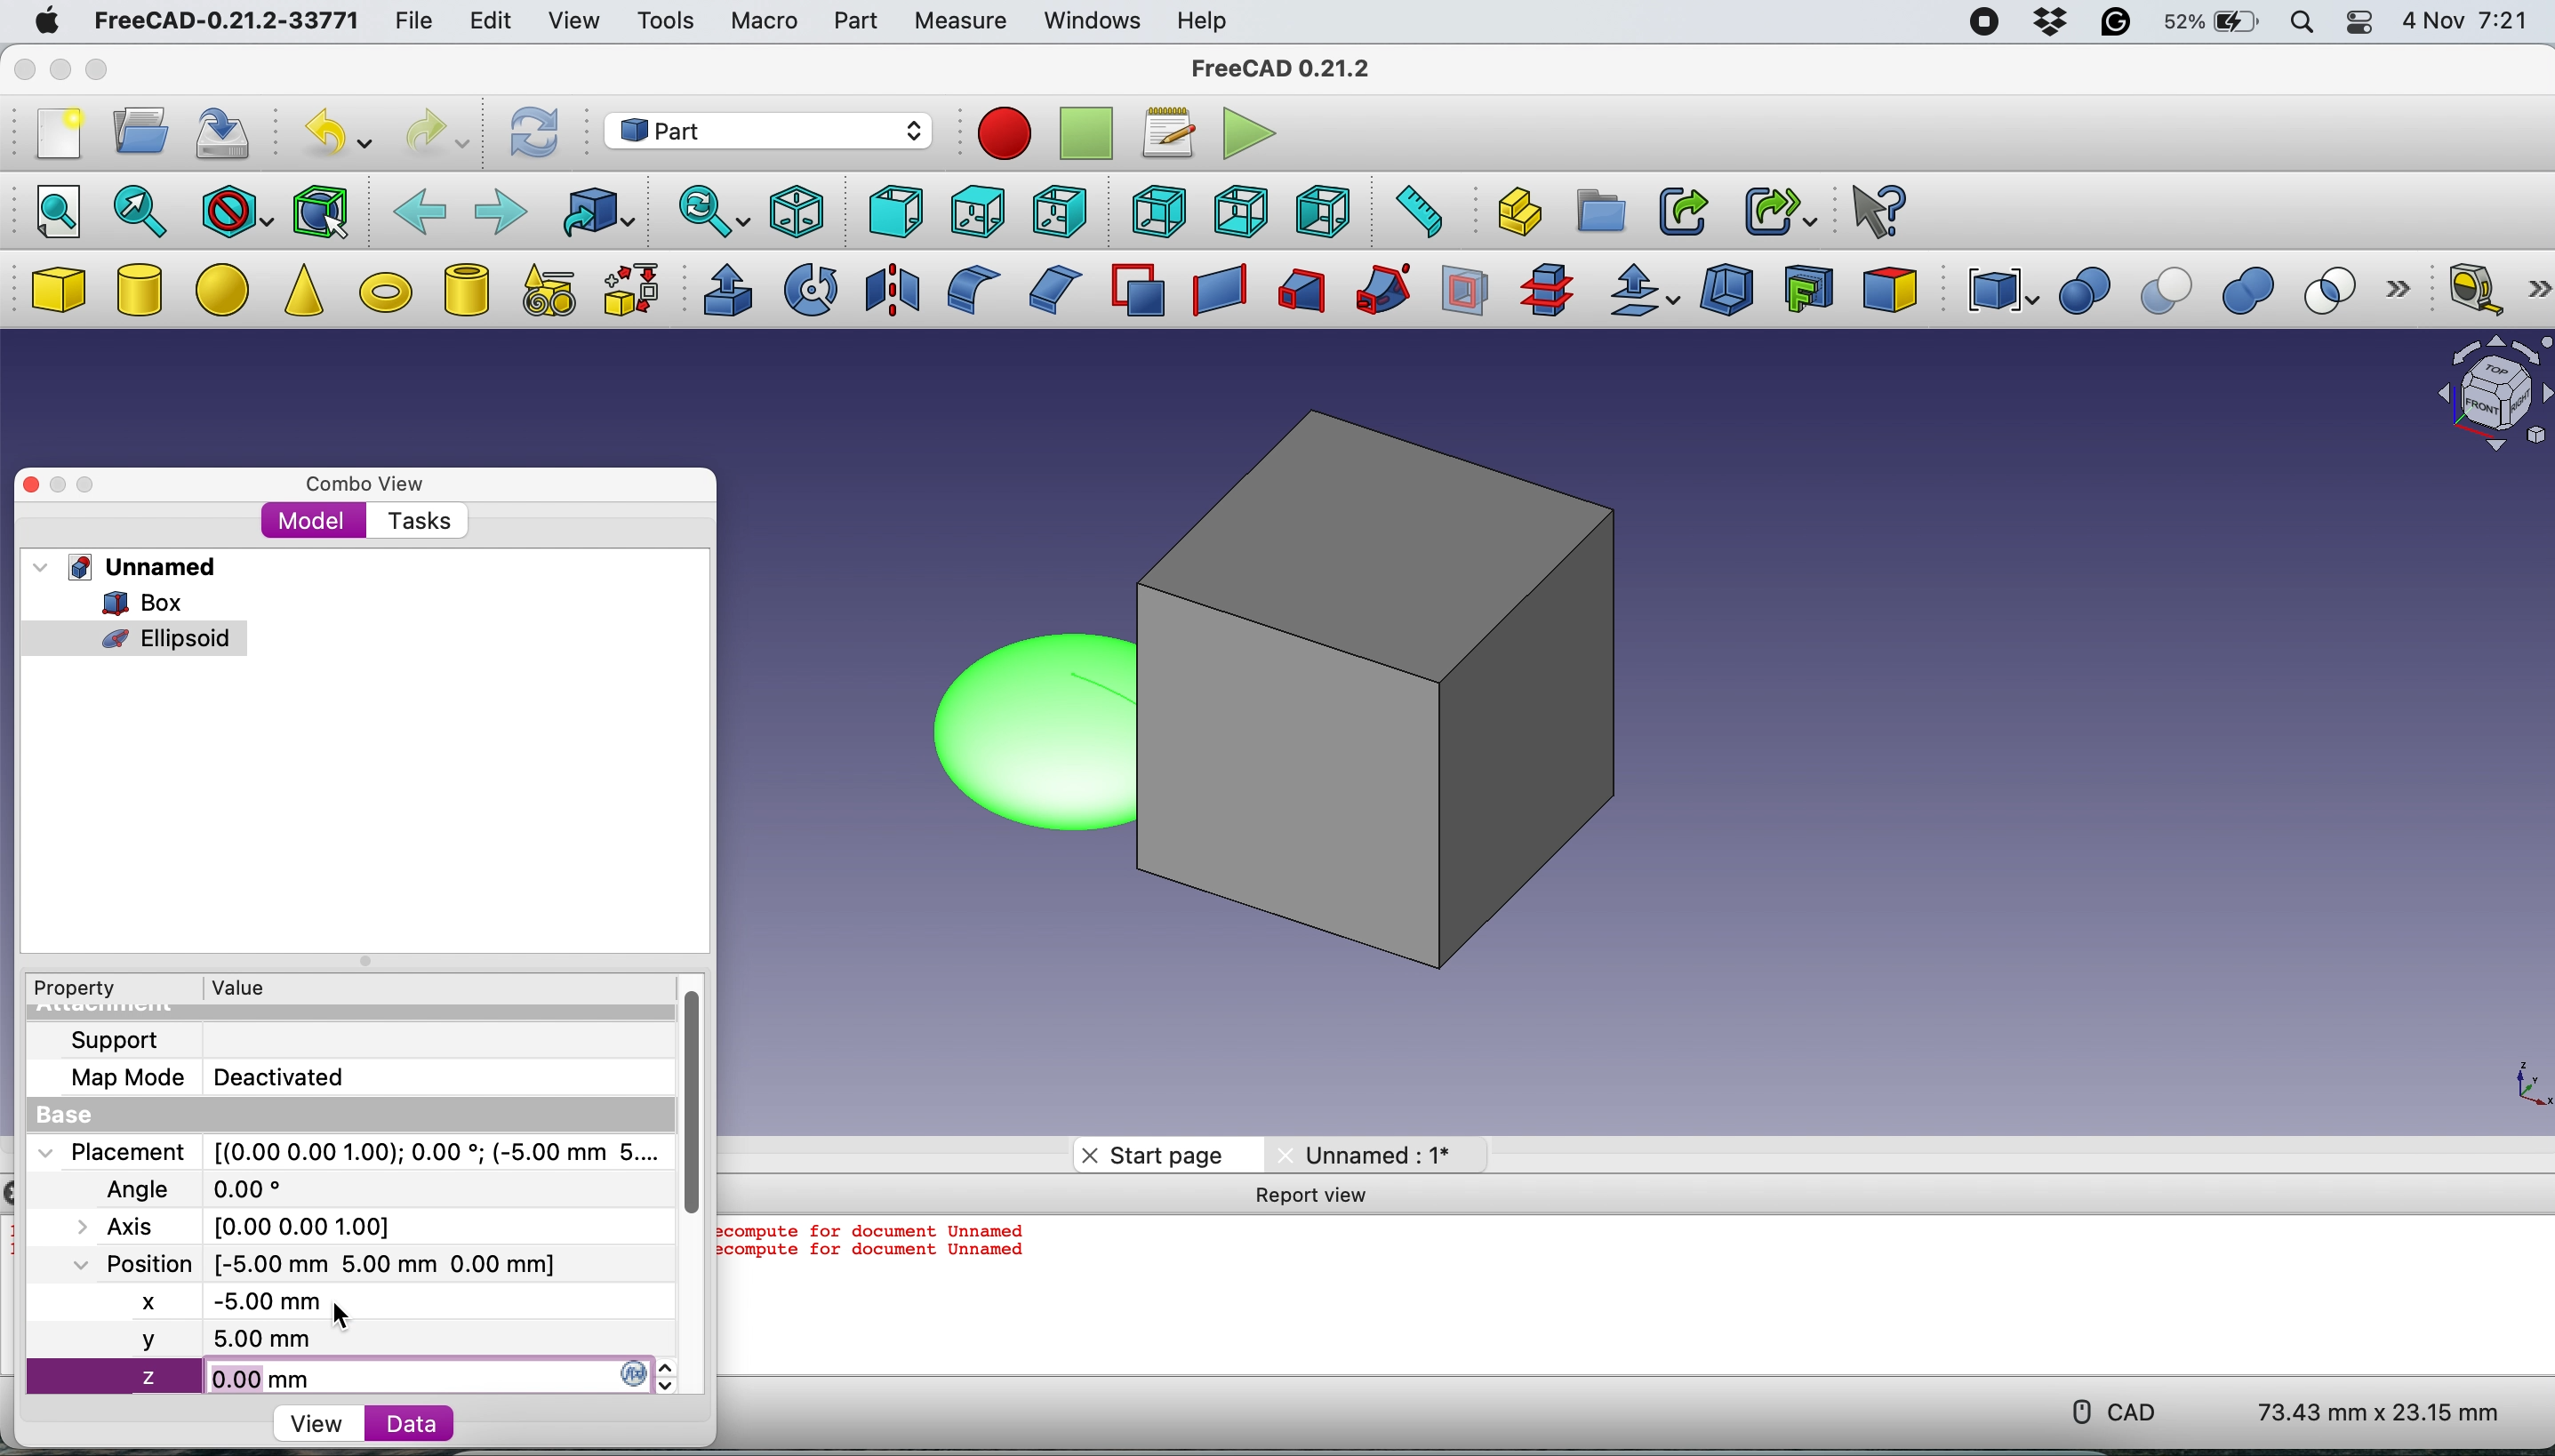 The image size is (2555, 1456). I want to click on extrude, so click(722, 290).